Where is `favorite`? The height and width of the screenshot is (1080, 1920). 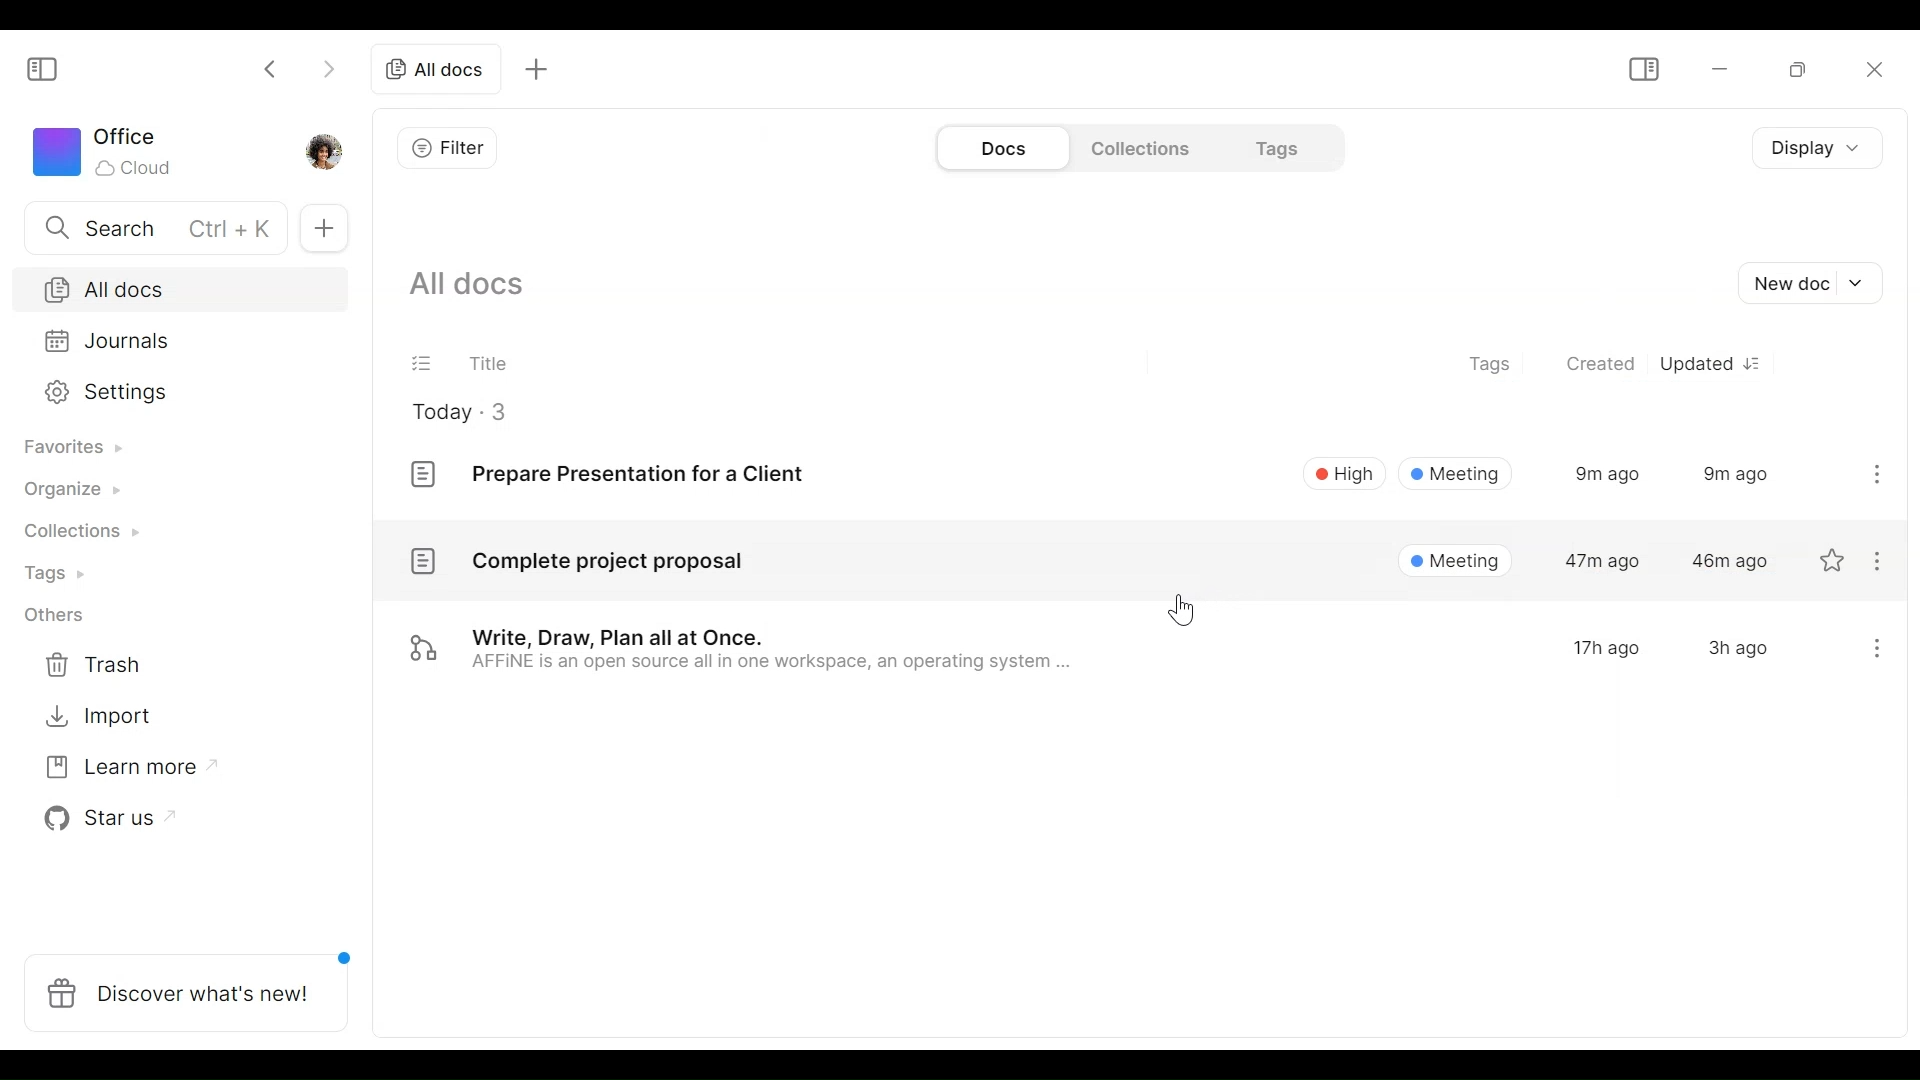
favorite is located at coordinates (1834, 562).